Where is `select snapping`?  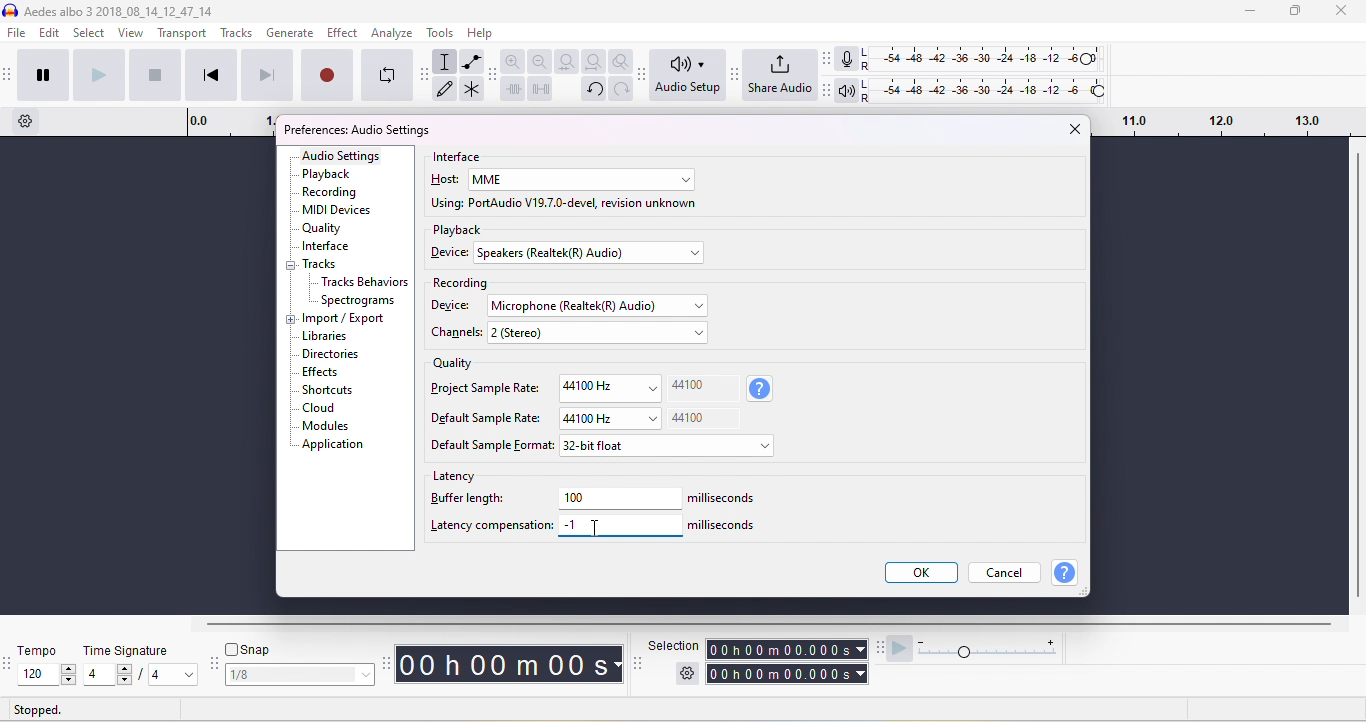
select snapping is located at coordinates (303, 675).